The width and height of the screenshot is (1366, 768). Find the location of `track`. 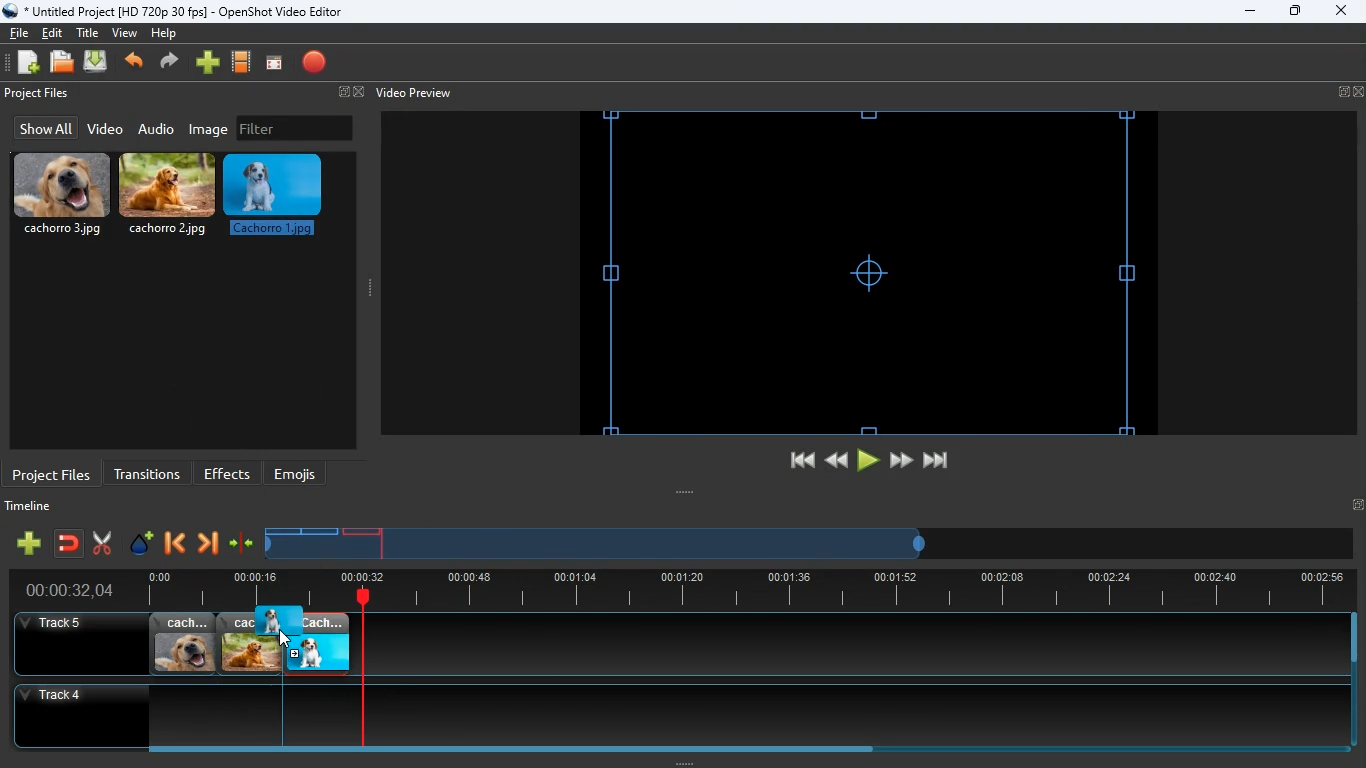

track is located at coordinates (824, 644).